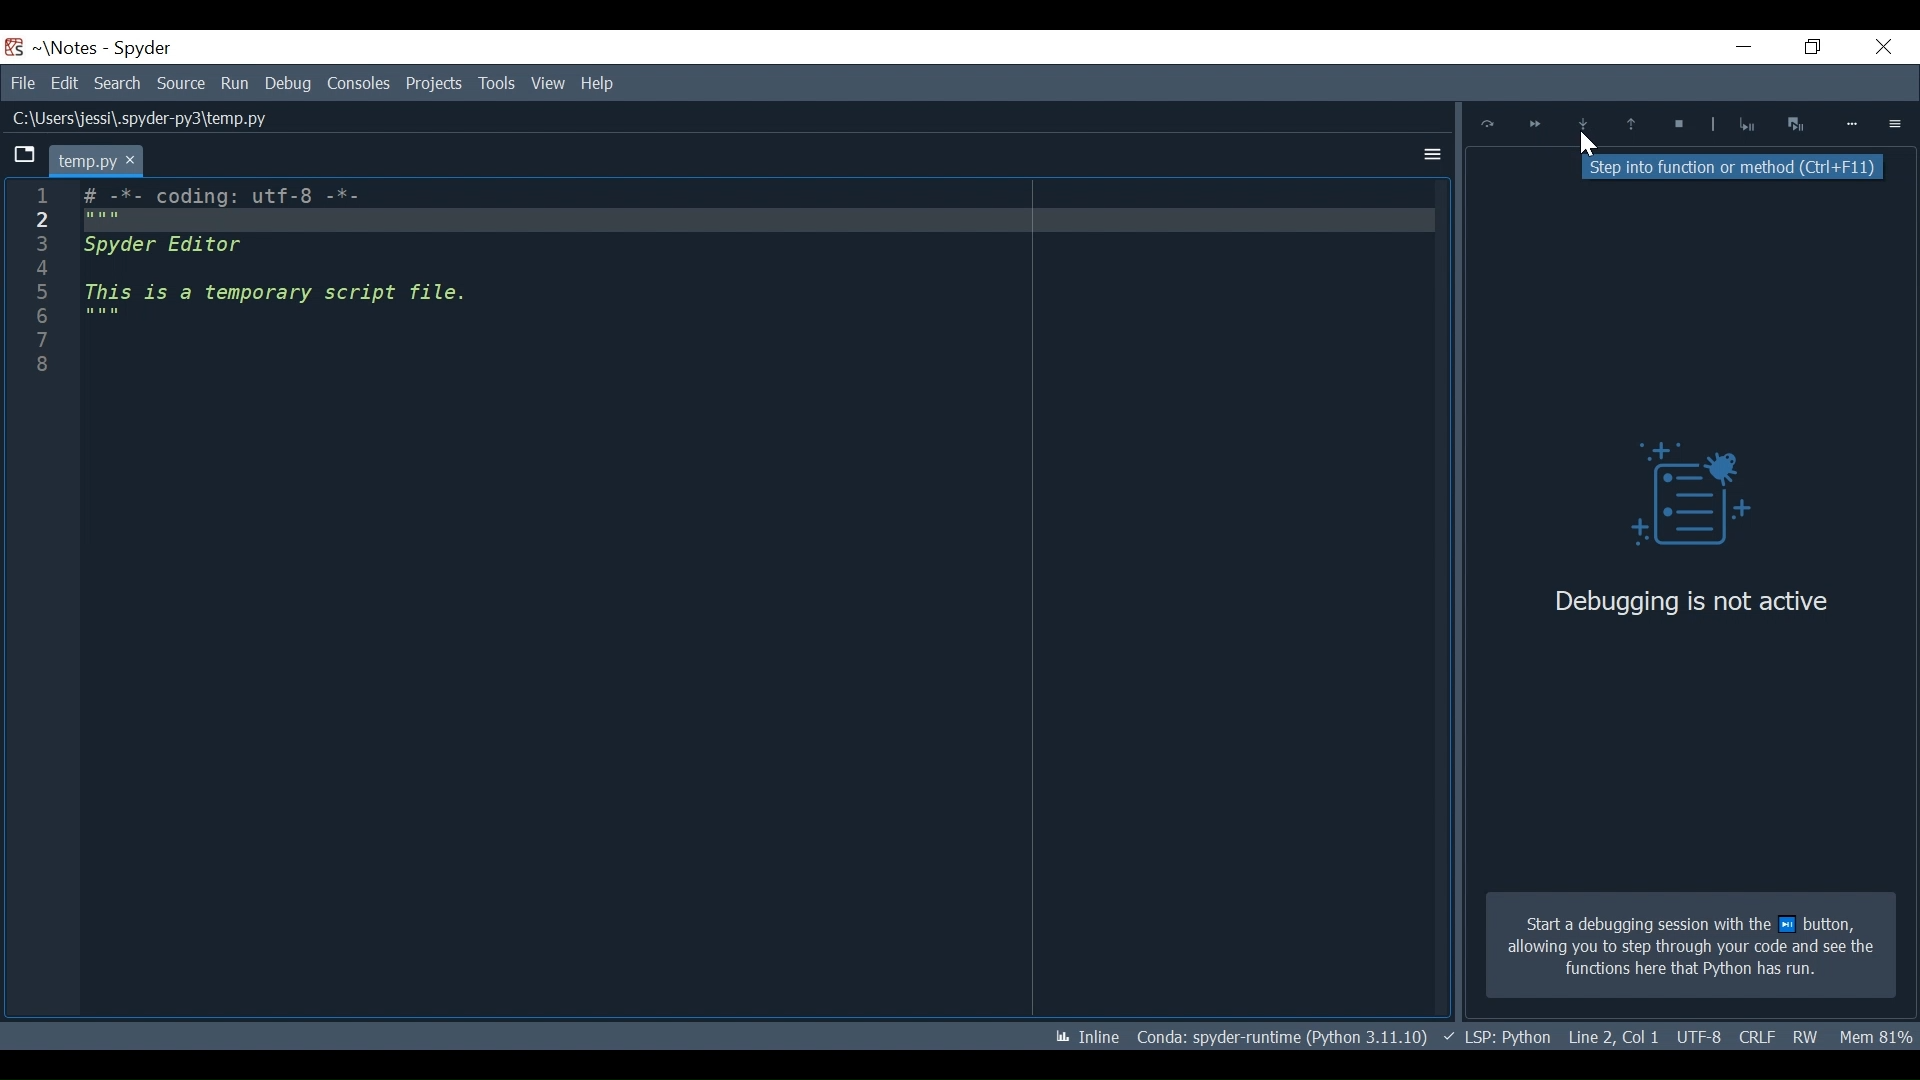  I want to click on Search, so click(120, 83).